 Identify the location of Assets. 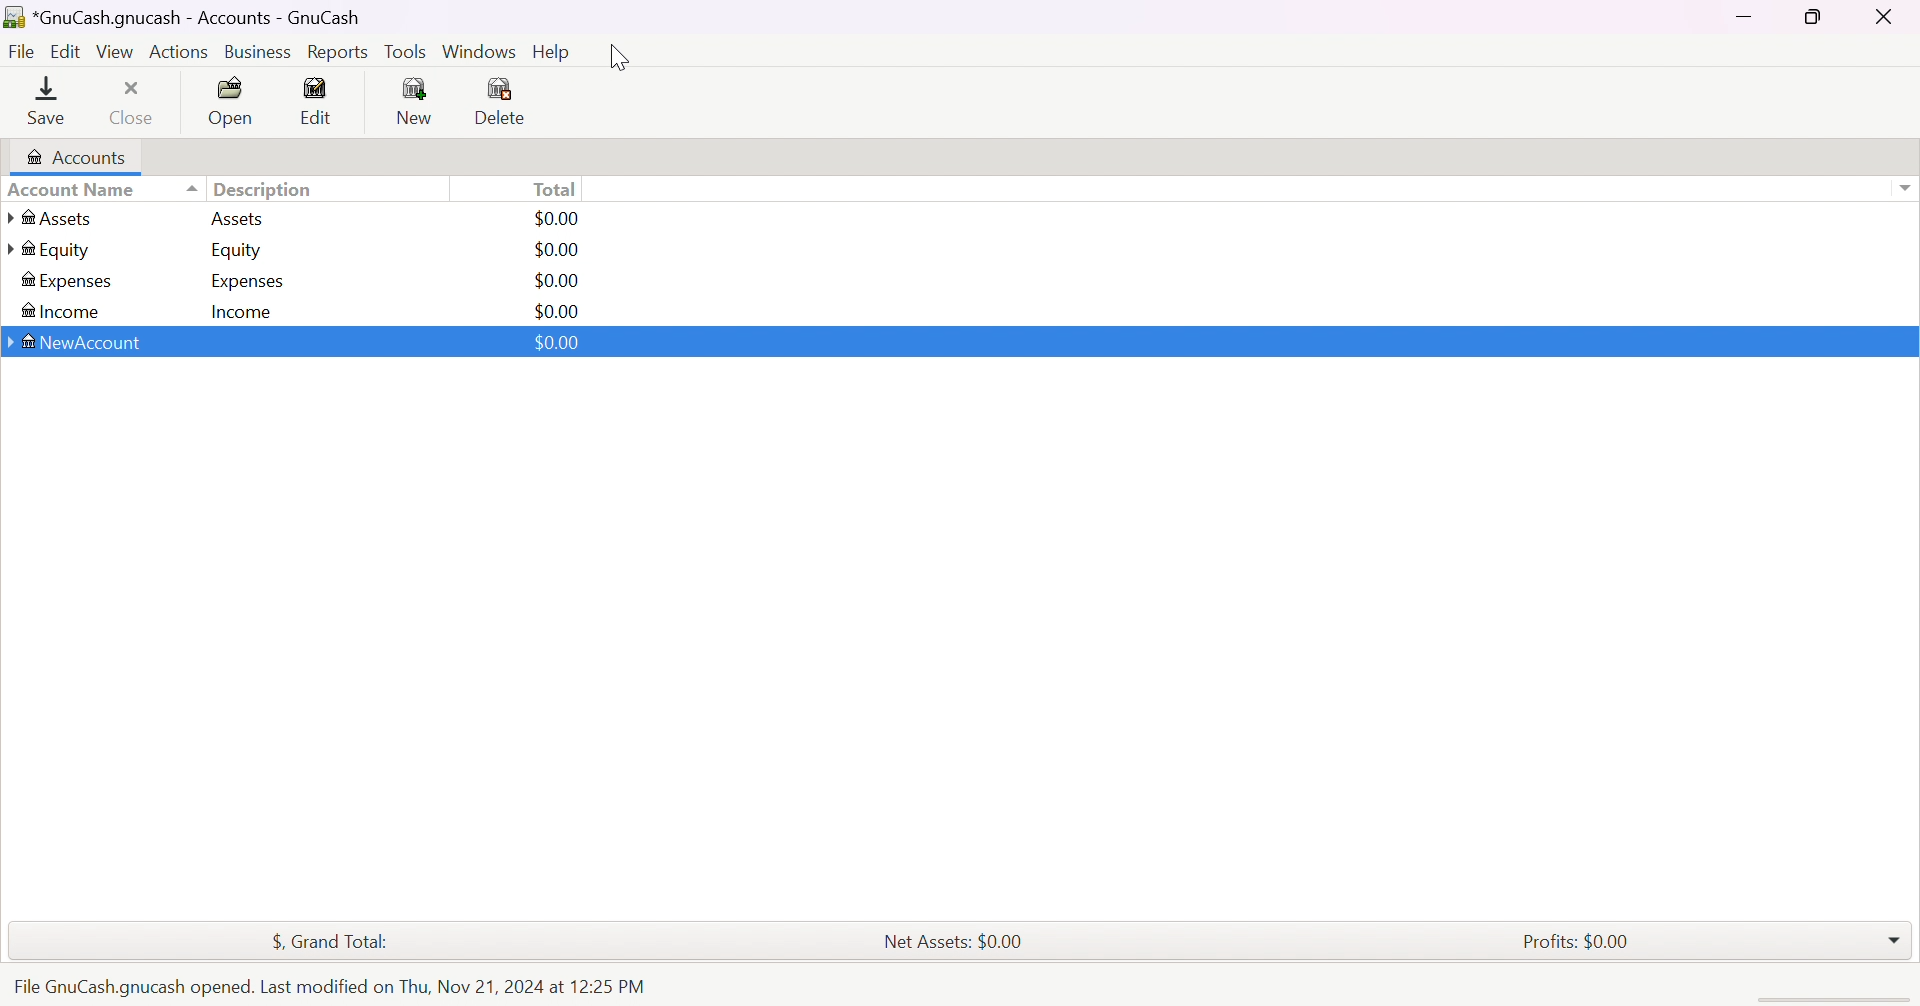
(59, 216).